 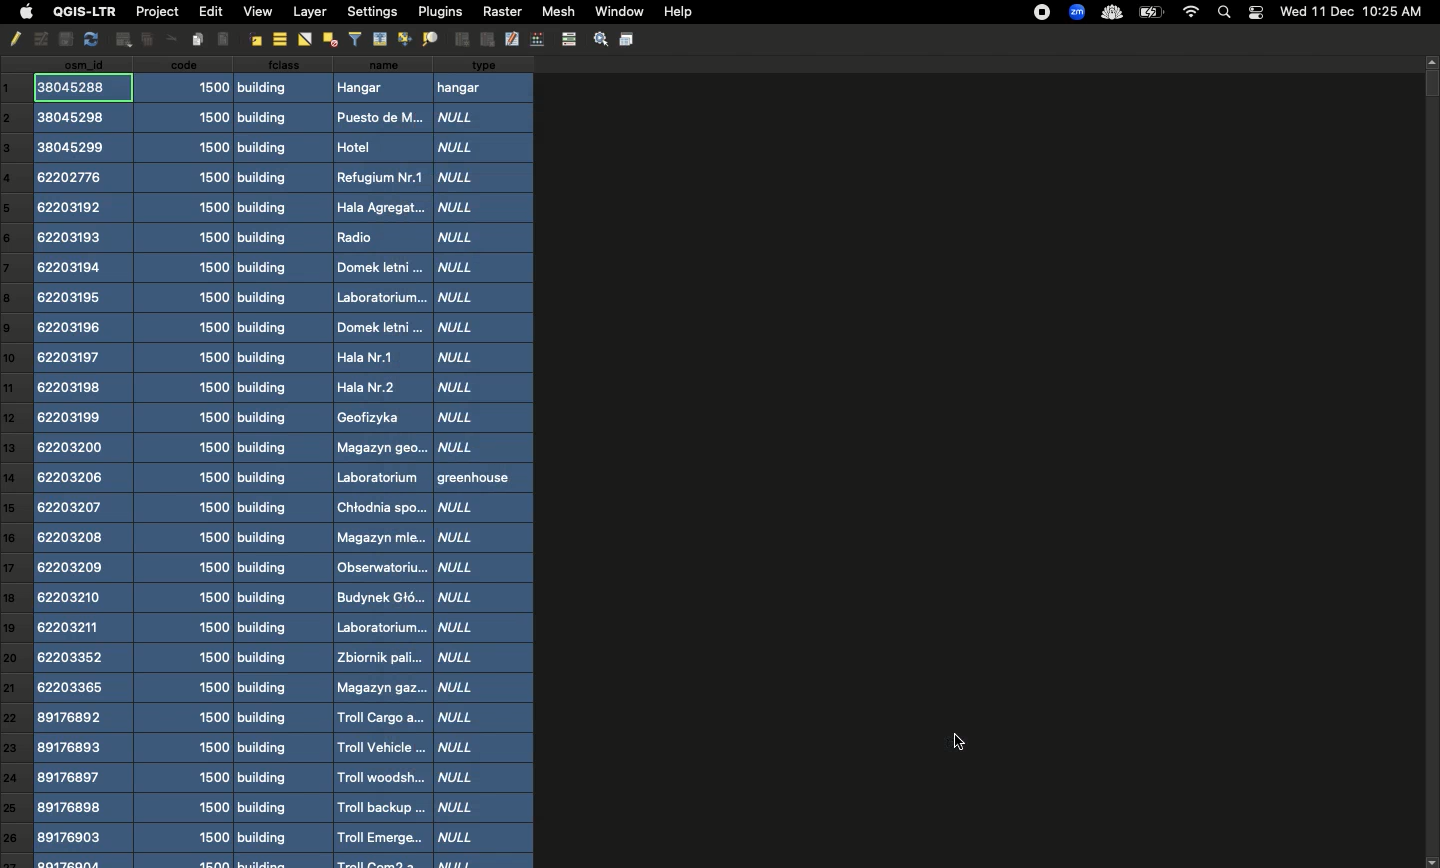 What do you see at coordinates (23, 13) in the screenshot?
I see `Apple` at bounding box center [23, 13].